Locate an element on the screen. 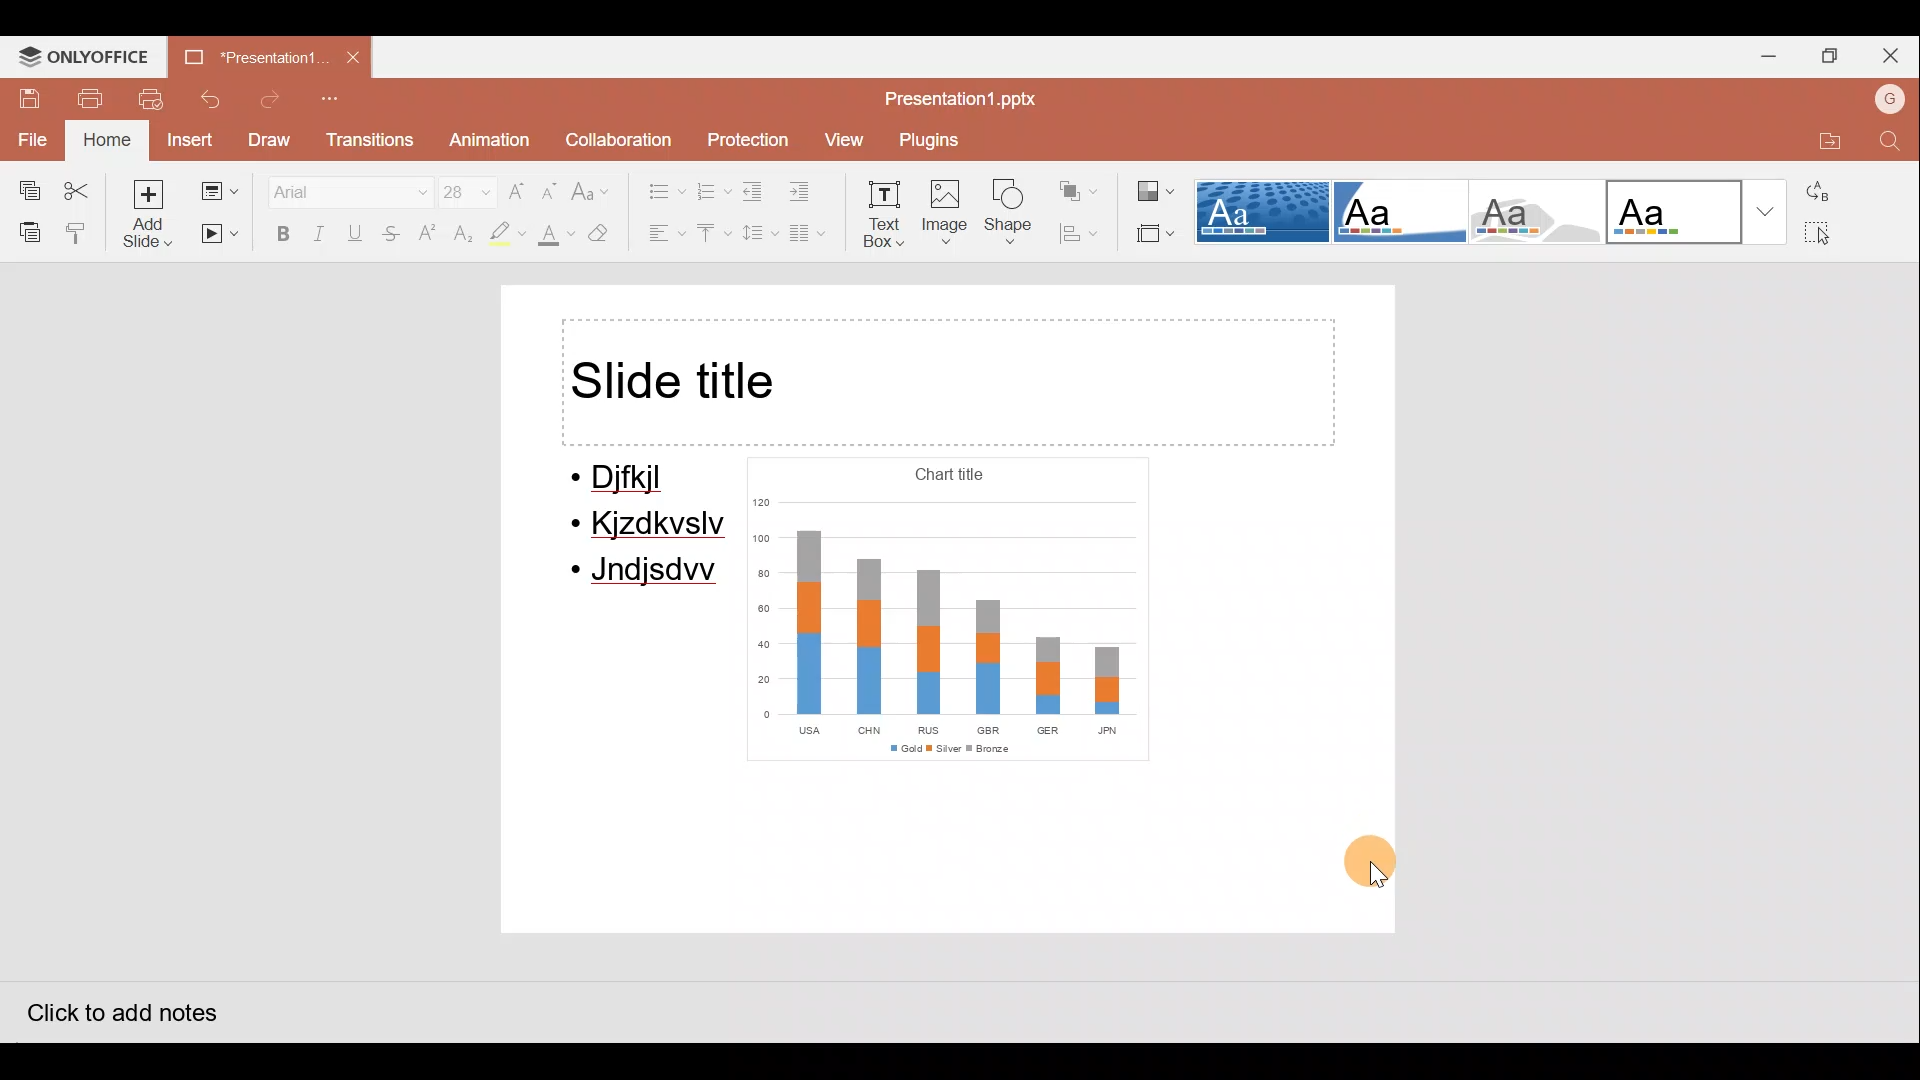  Minimize is located at coordinates (1764, 54).